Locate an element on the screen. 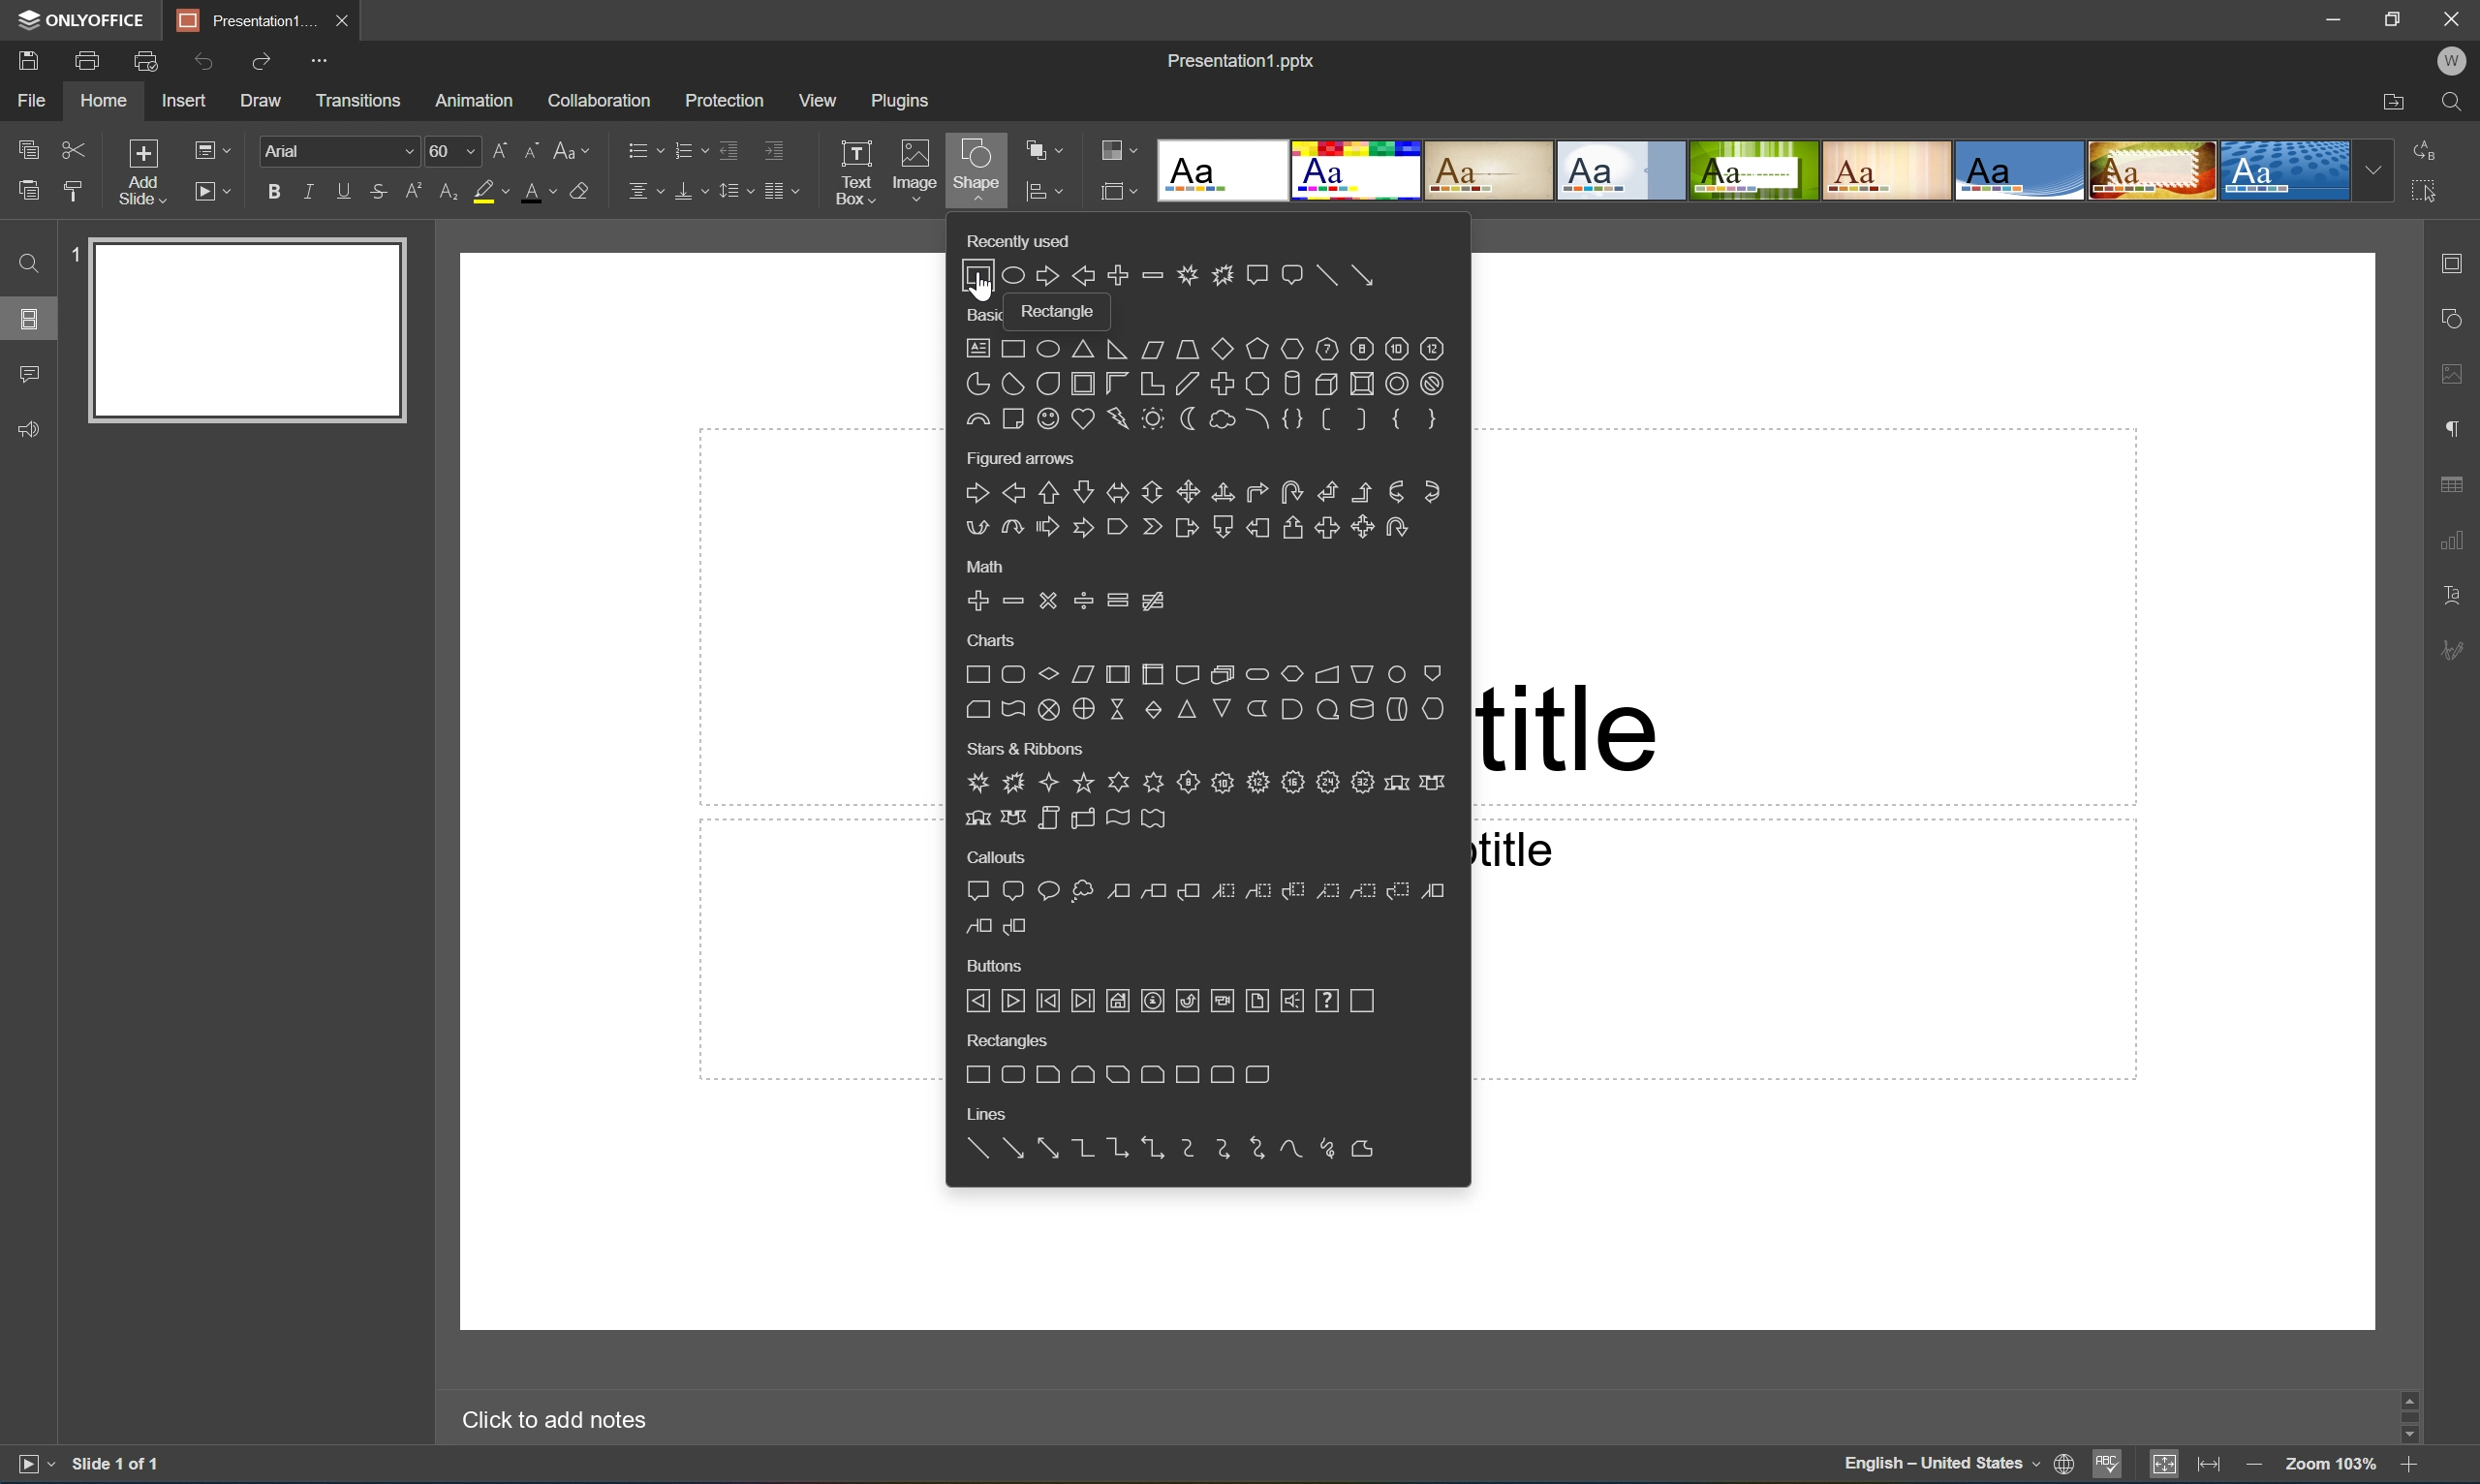  Fit to width is located at coordinates (2209, 1466).